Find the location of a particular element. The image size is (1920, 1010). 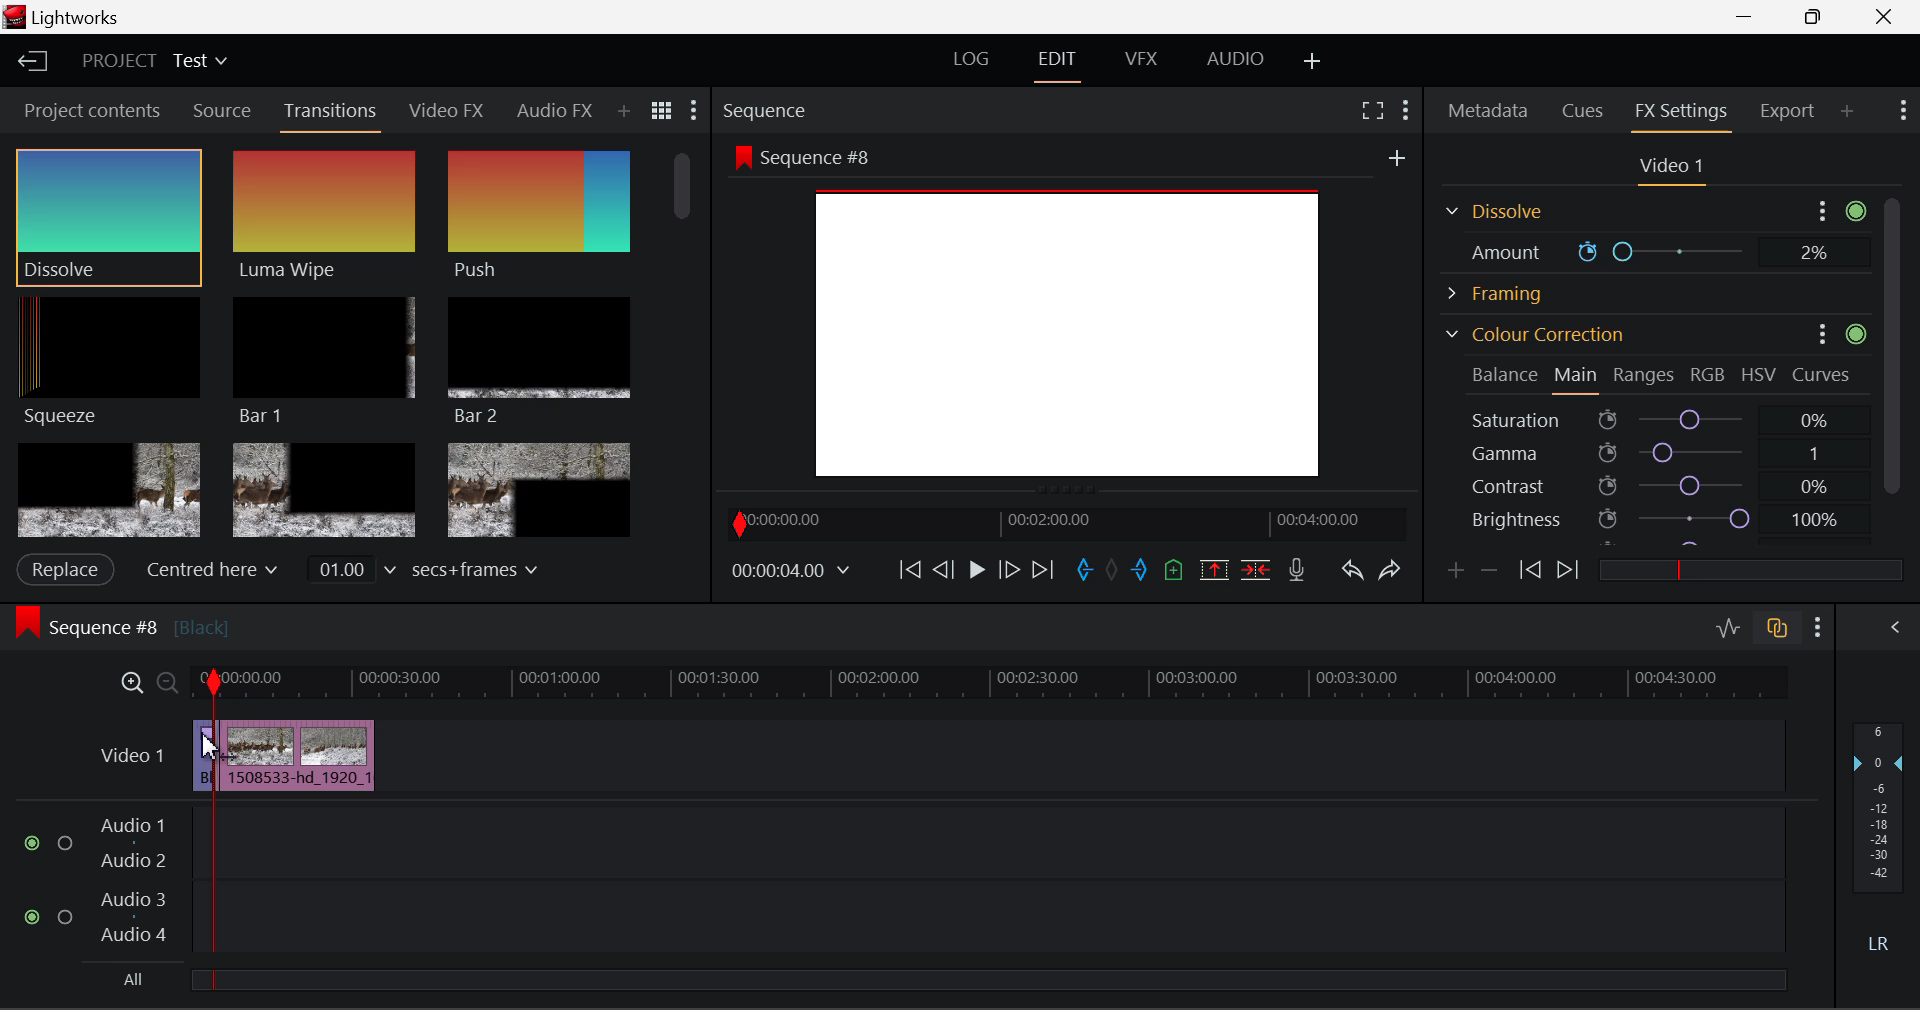

Show Settings is located at coordinates (1404, 107).